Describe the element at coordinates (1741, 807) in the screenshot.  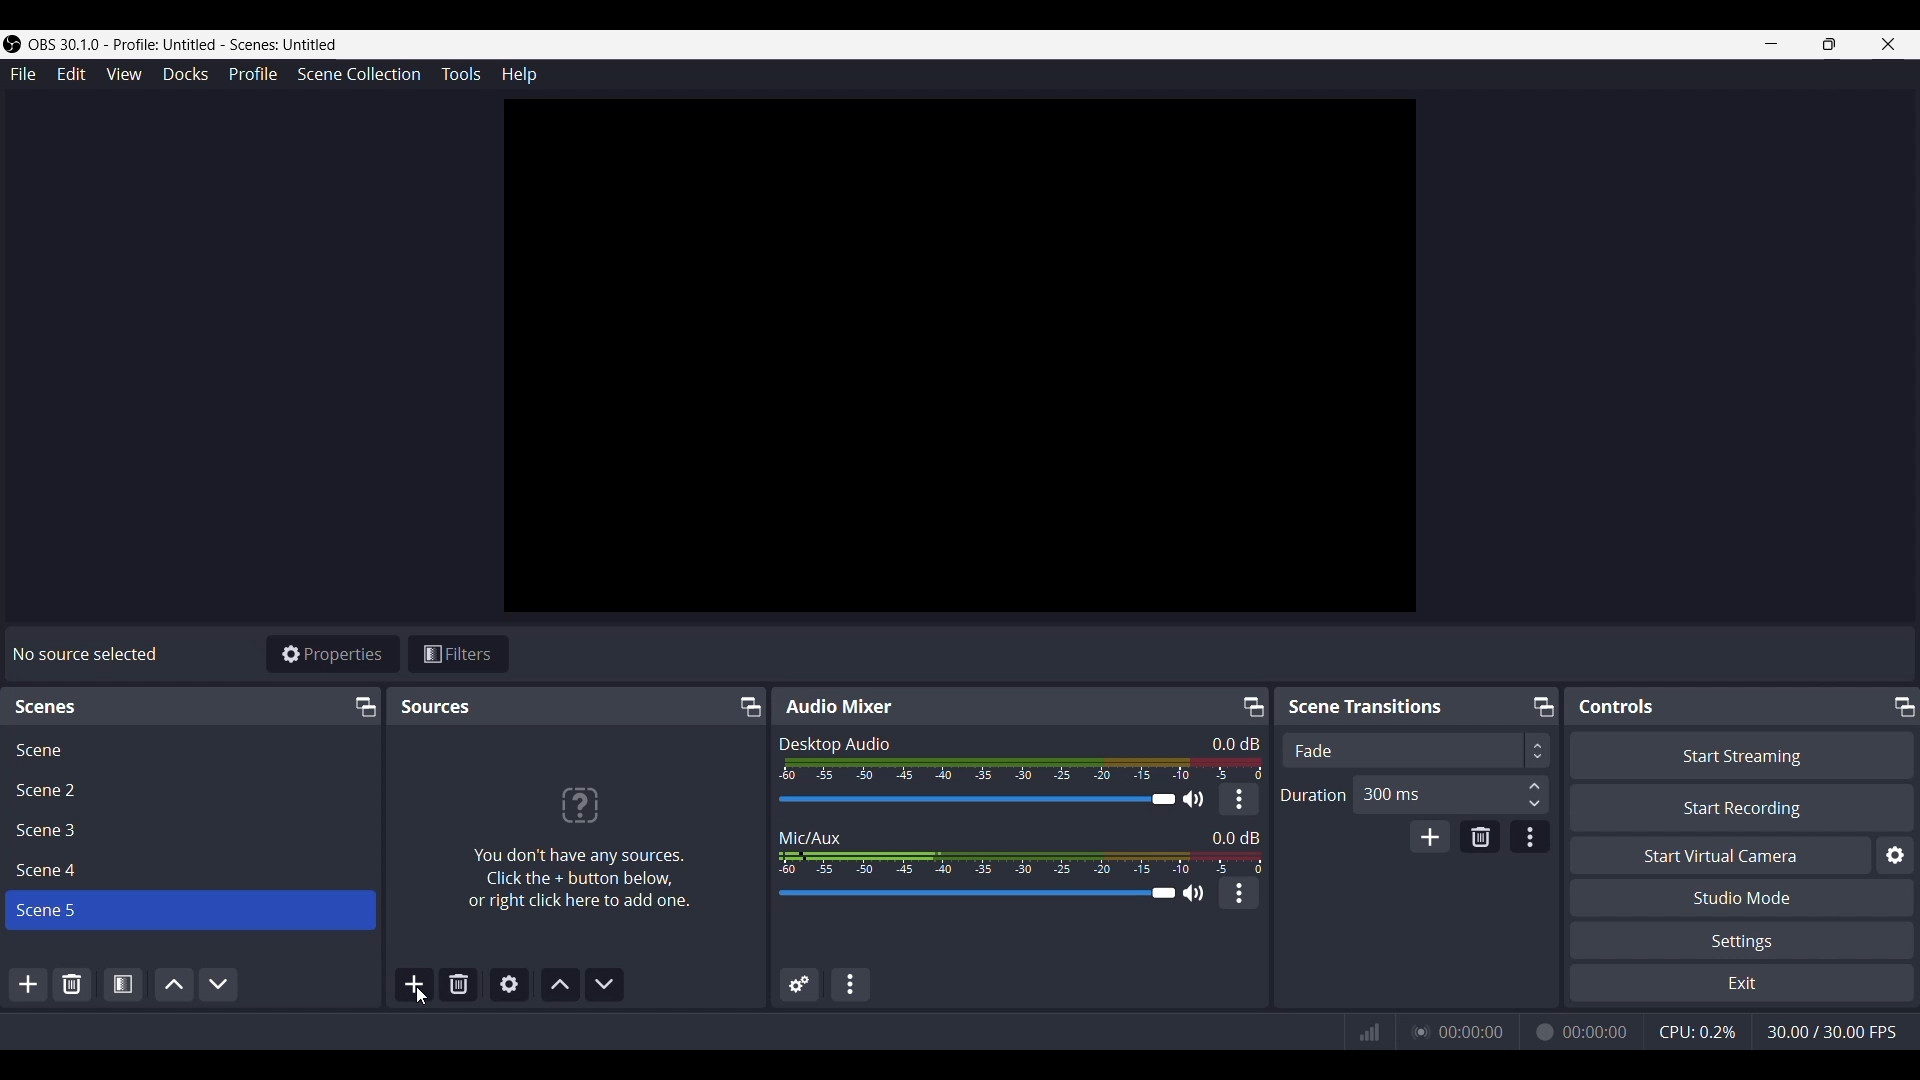
I see `Start Recording` at that location.